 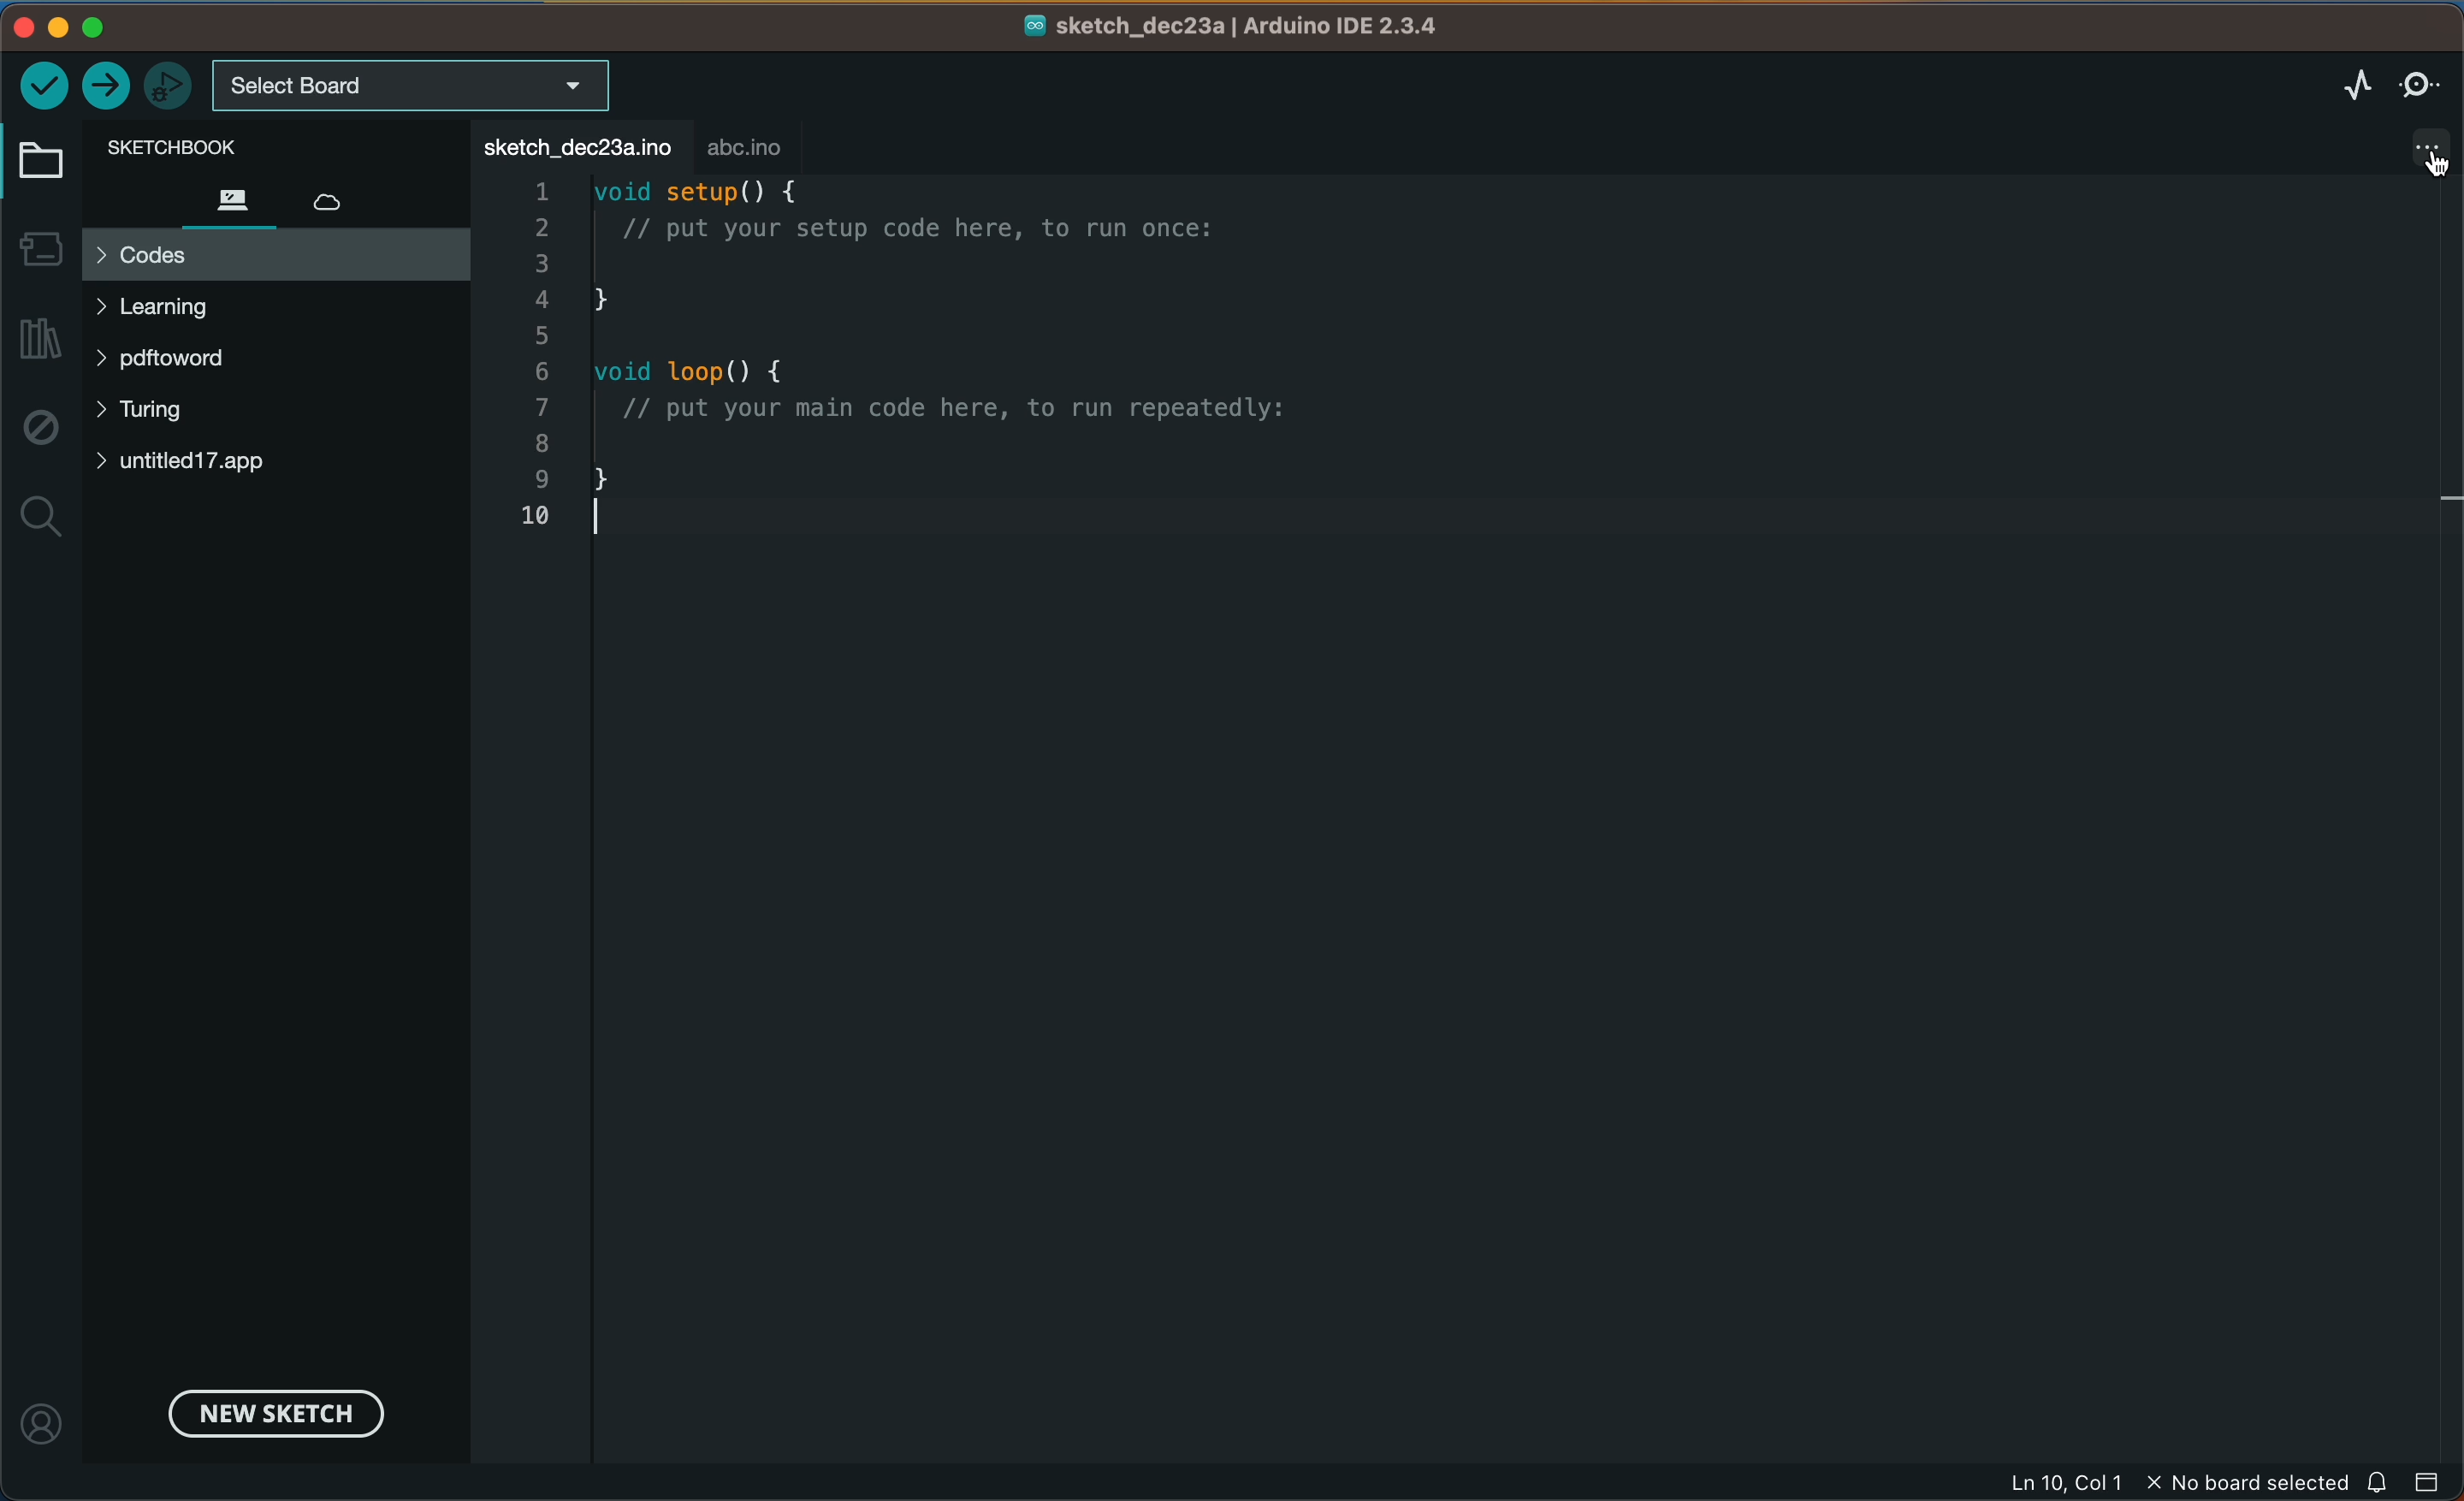 What do you see at coordinates (1079, 360) in the screenshot?
I see `code` at bounding box center [1079, 360].